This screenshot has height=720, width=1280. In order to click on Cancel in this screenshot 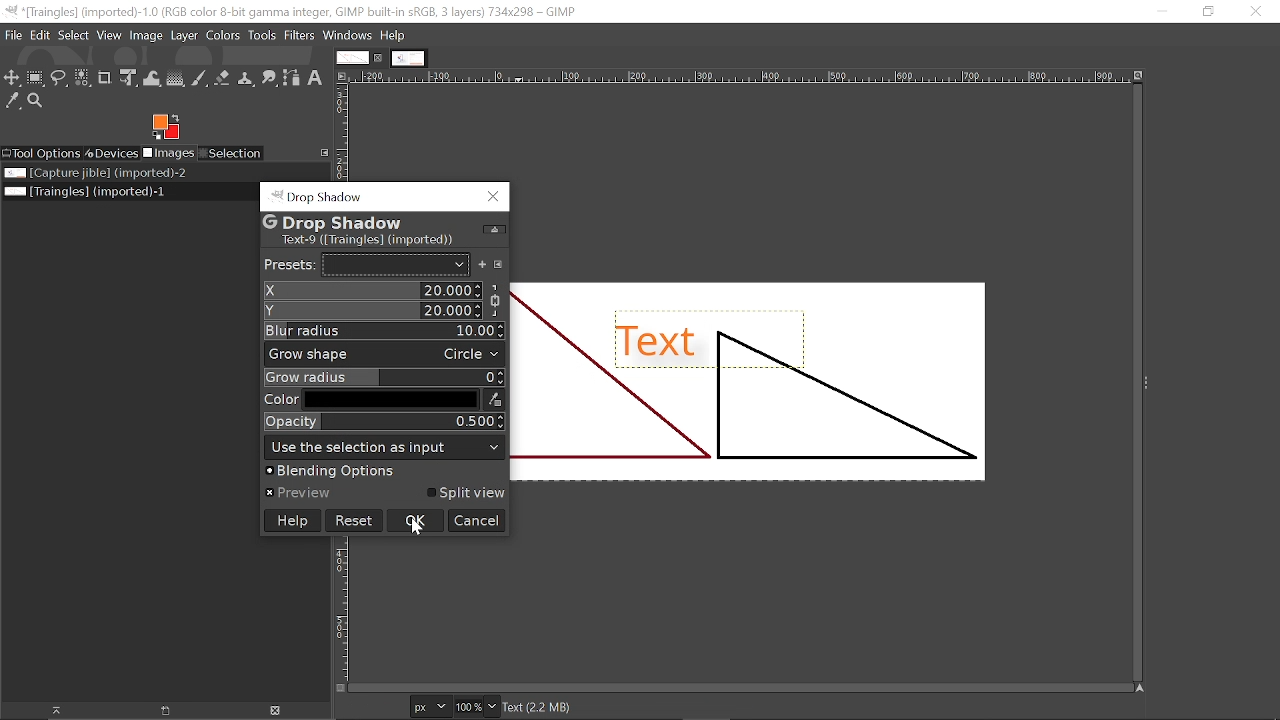, I will do `click(477, 521)`.